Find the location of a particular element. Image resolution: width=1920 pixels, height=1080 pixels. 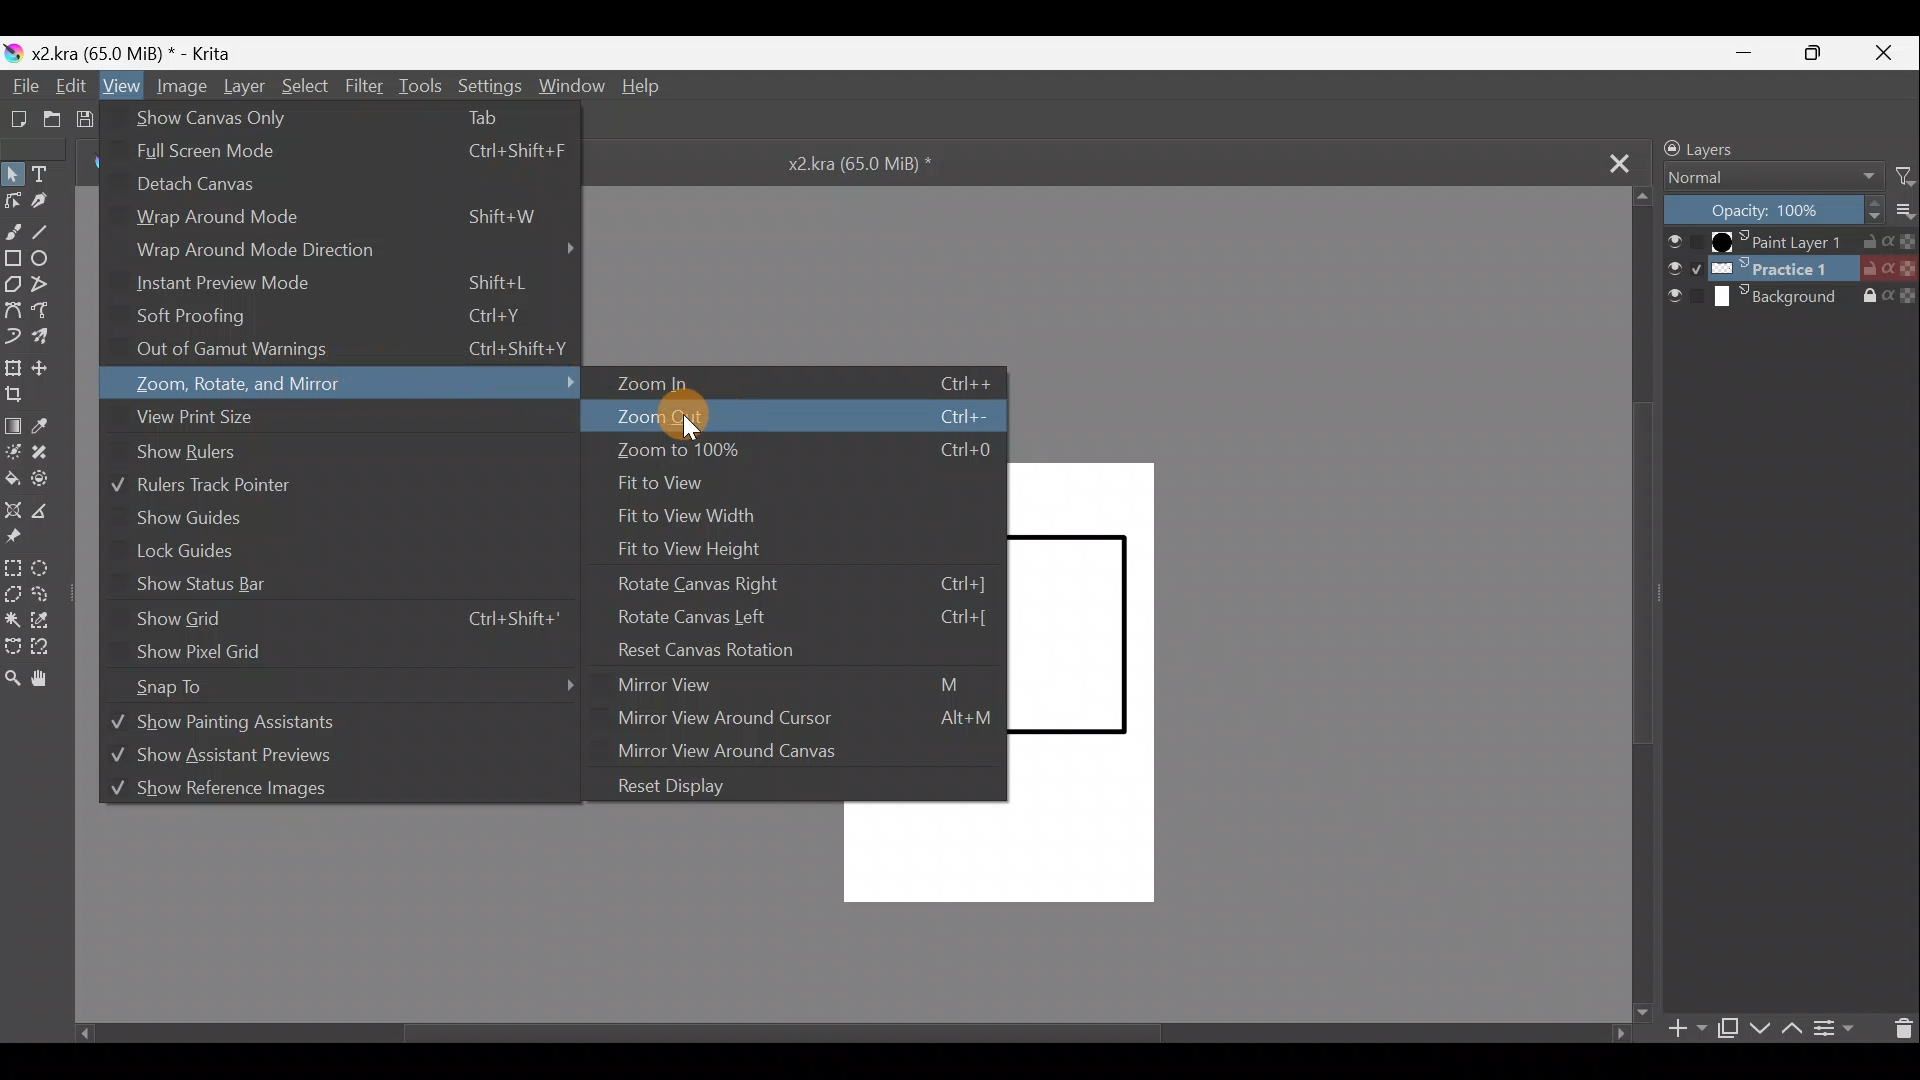

View is located at coordinates (119, 86).